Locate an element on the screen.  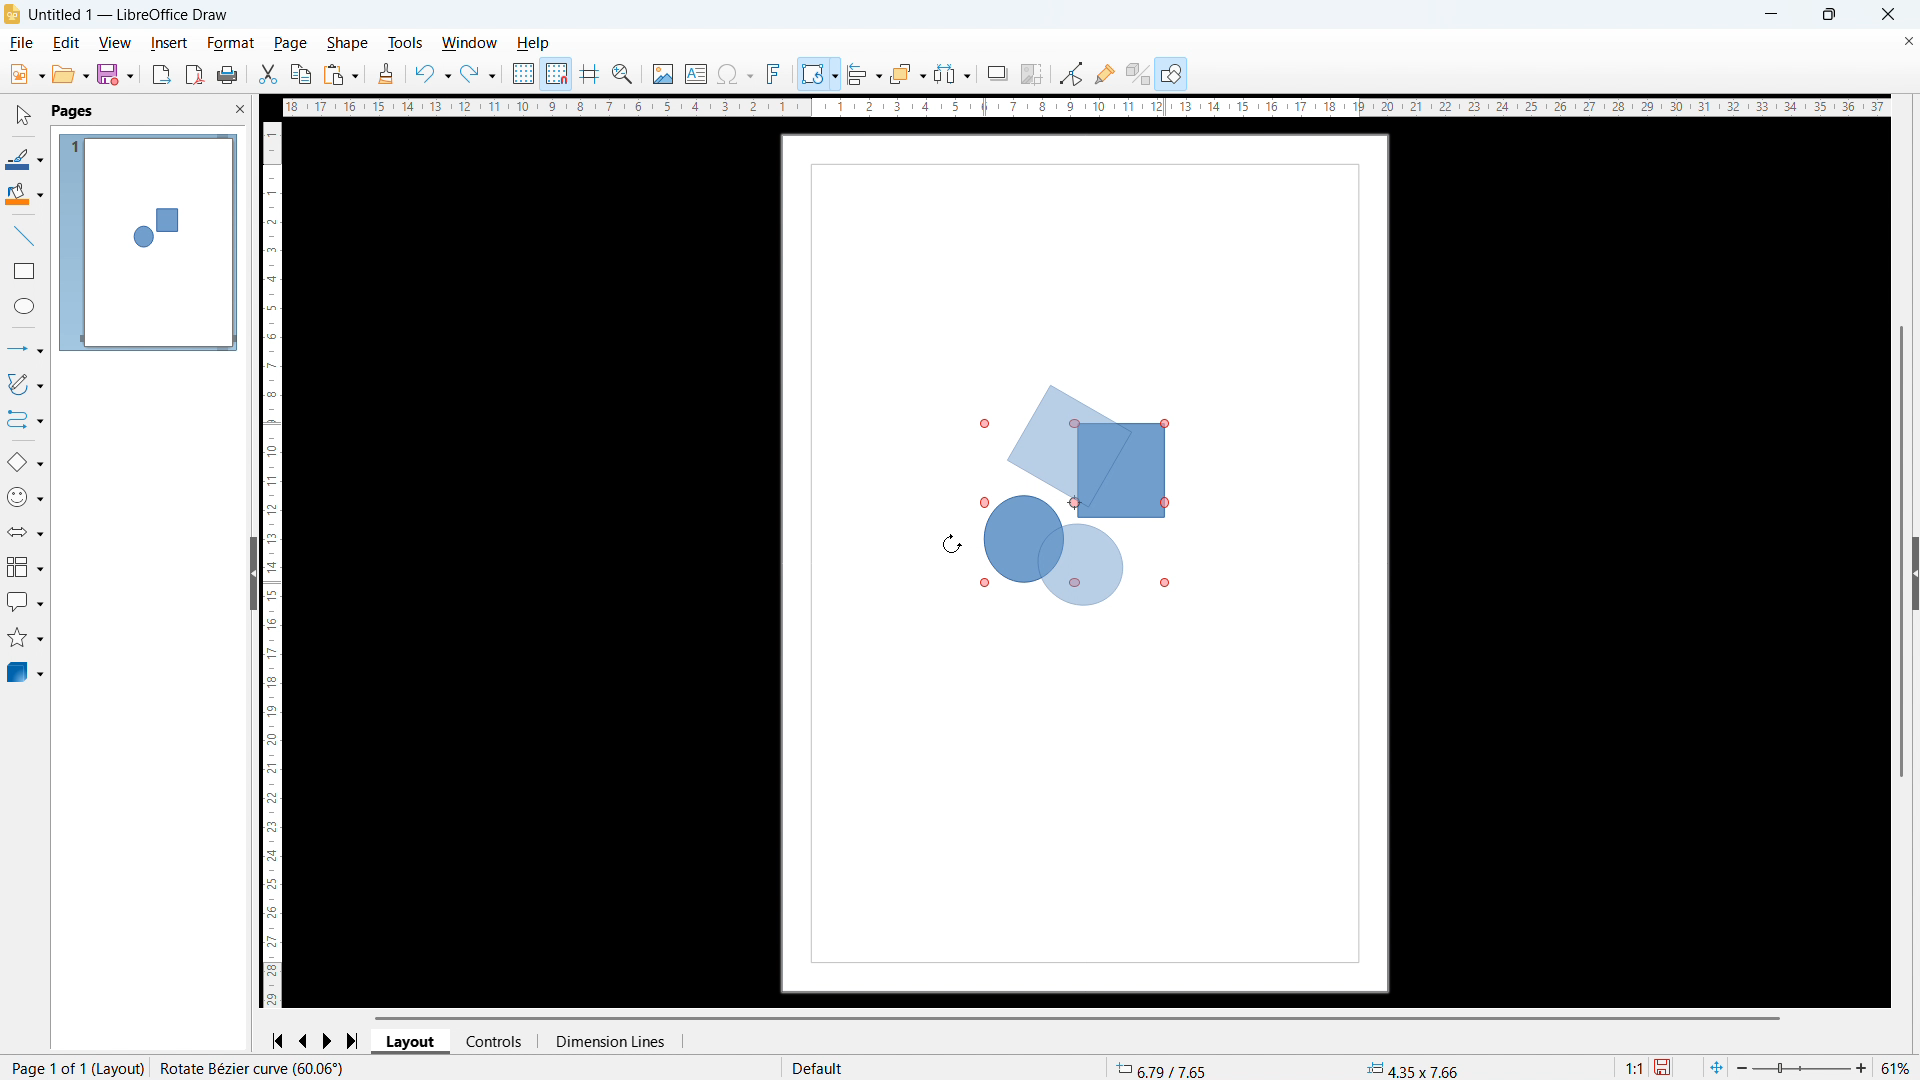
Block arrow  is located at coordinates (25, 530).